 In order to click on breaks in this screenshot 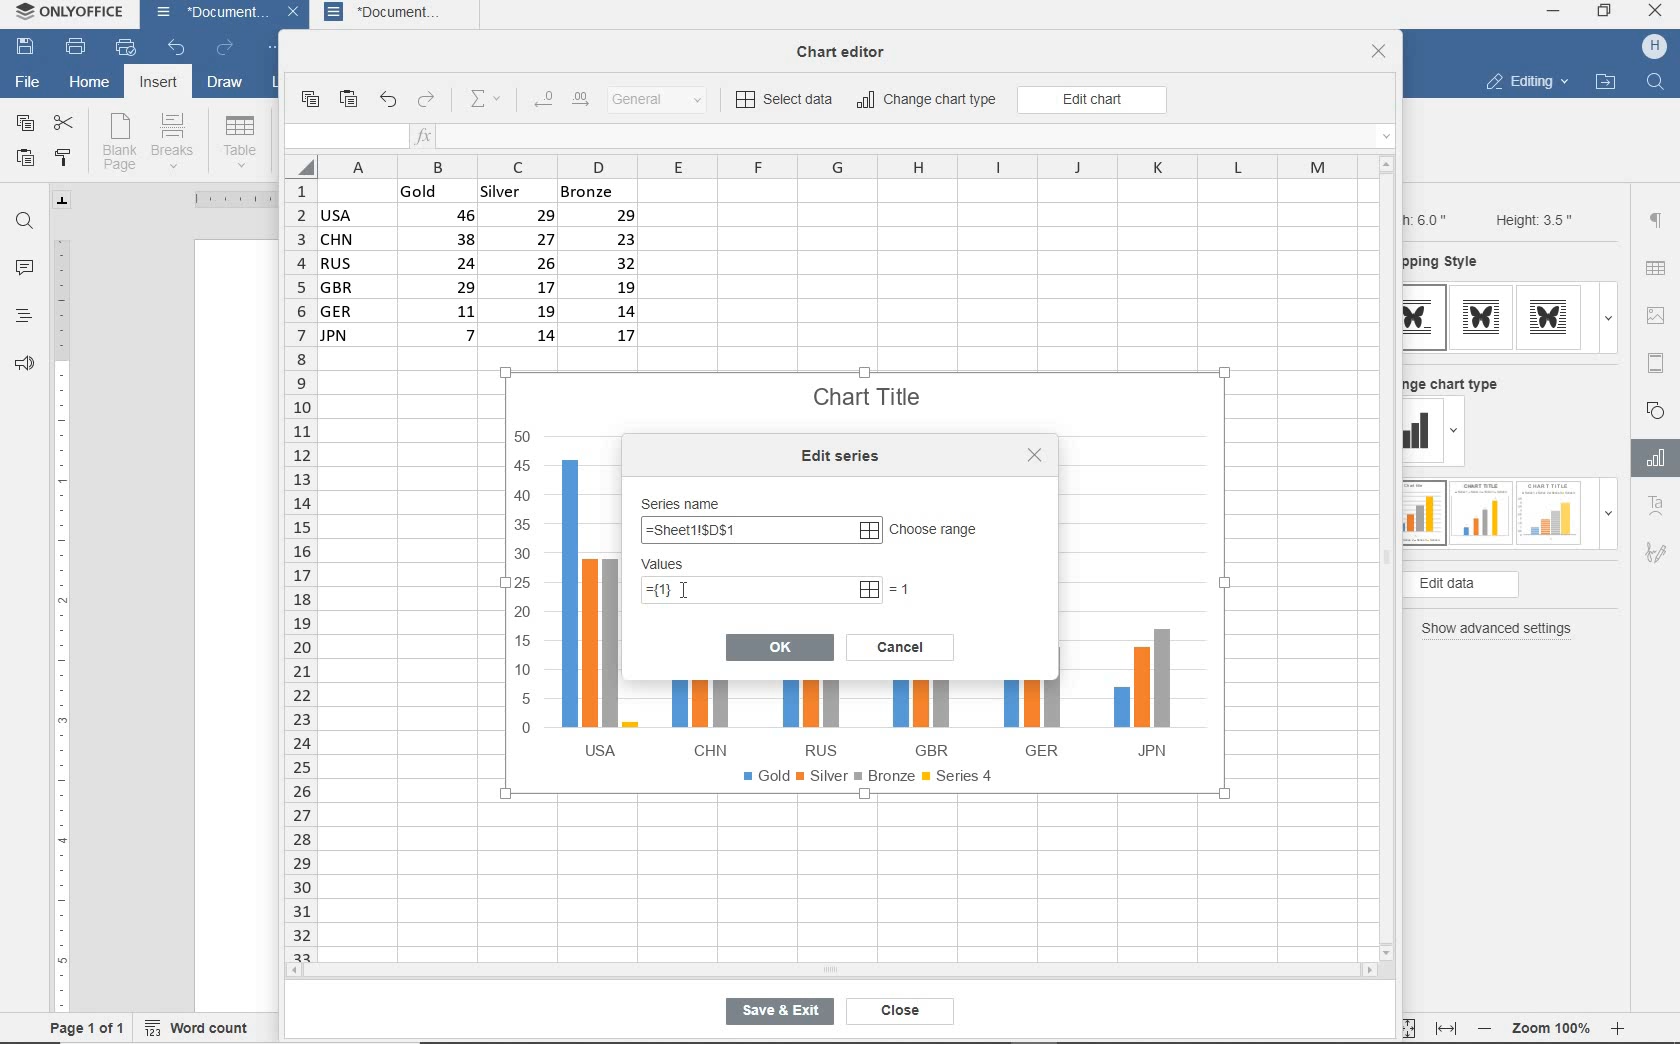, I will do `click(176, 141)`.